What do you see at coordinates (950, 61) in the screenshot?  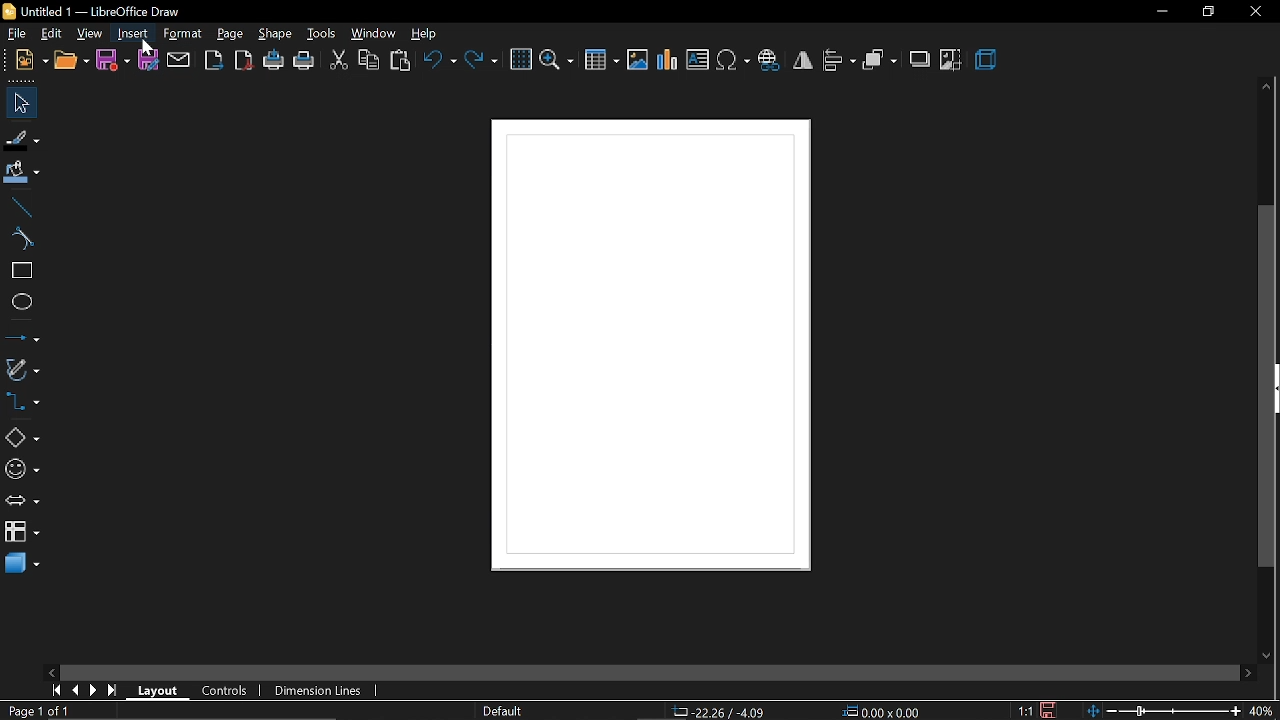 I see `crop` at bounding box center [950, 61].